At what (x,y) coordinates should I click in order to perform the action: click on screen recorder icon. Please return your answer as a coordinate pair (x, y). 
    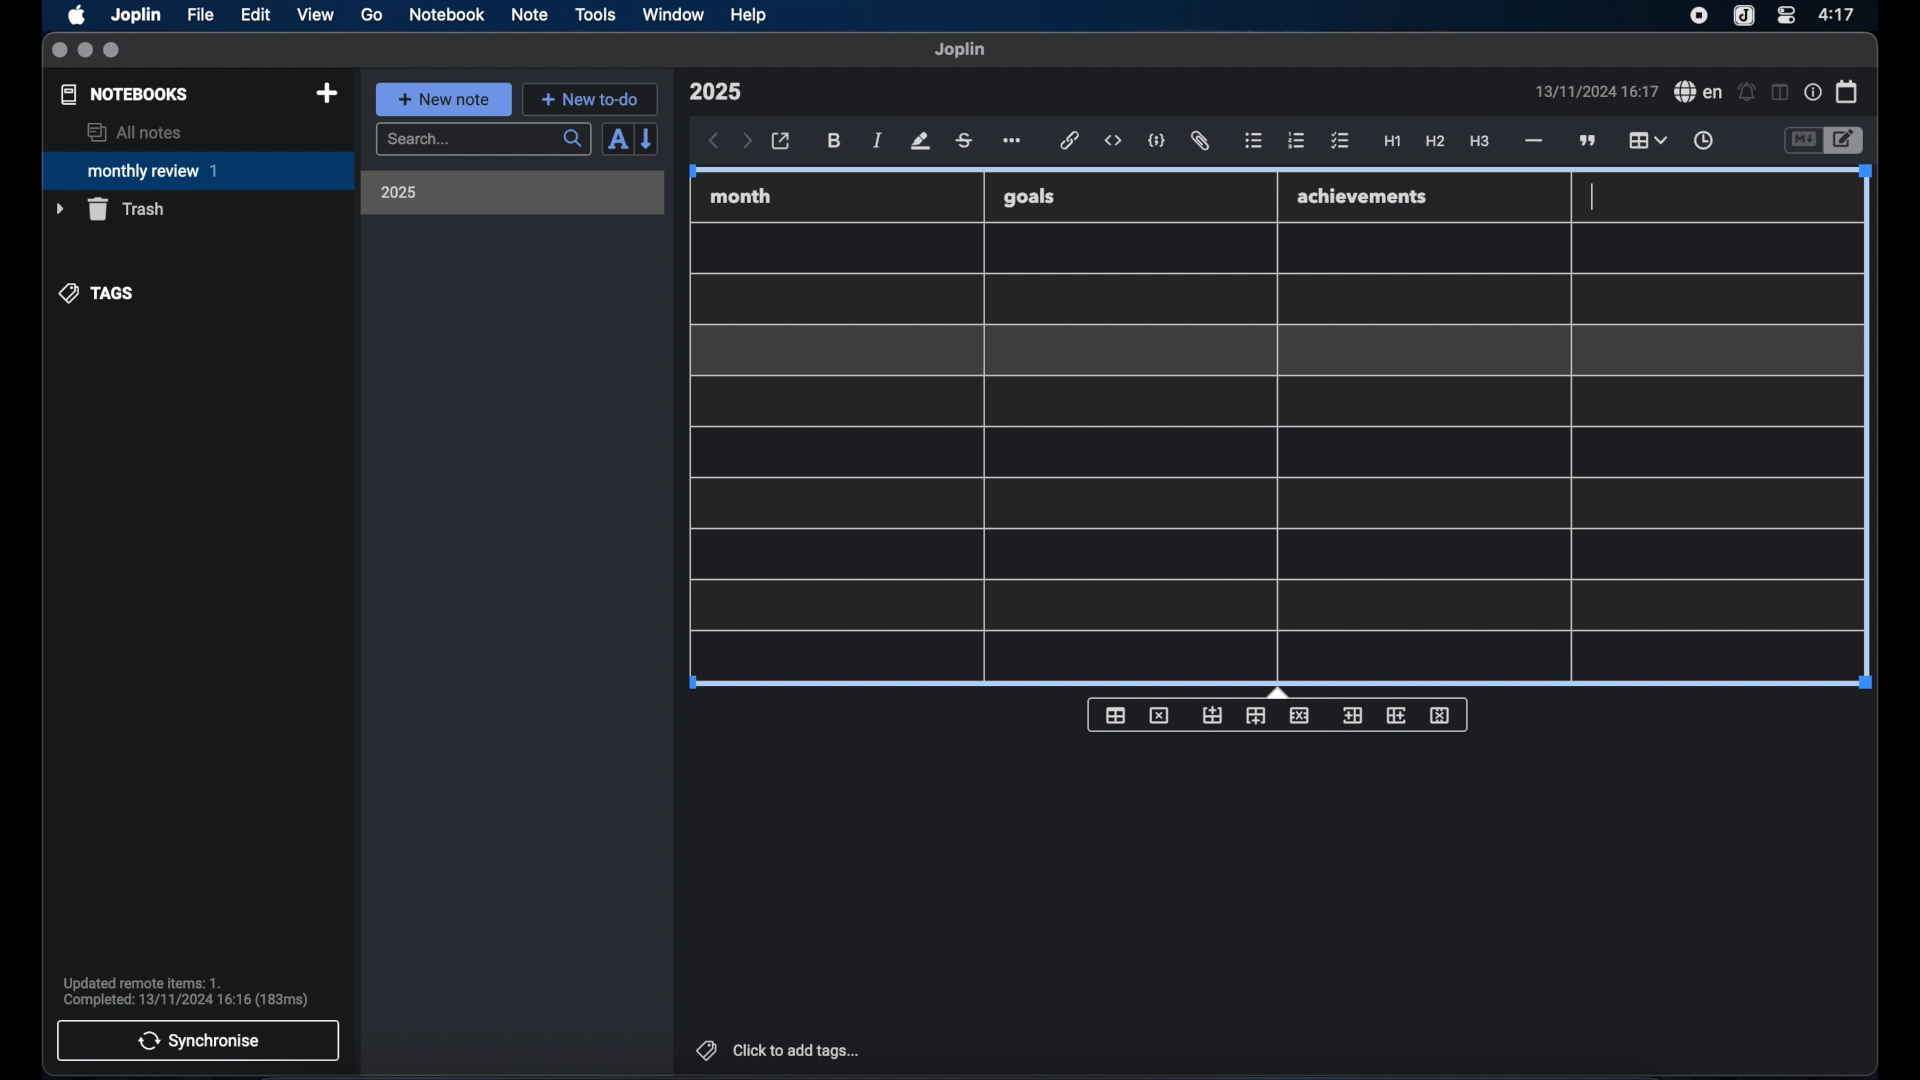
    Looking at the image, I should click on (1699, 16).